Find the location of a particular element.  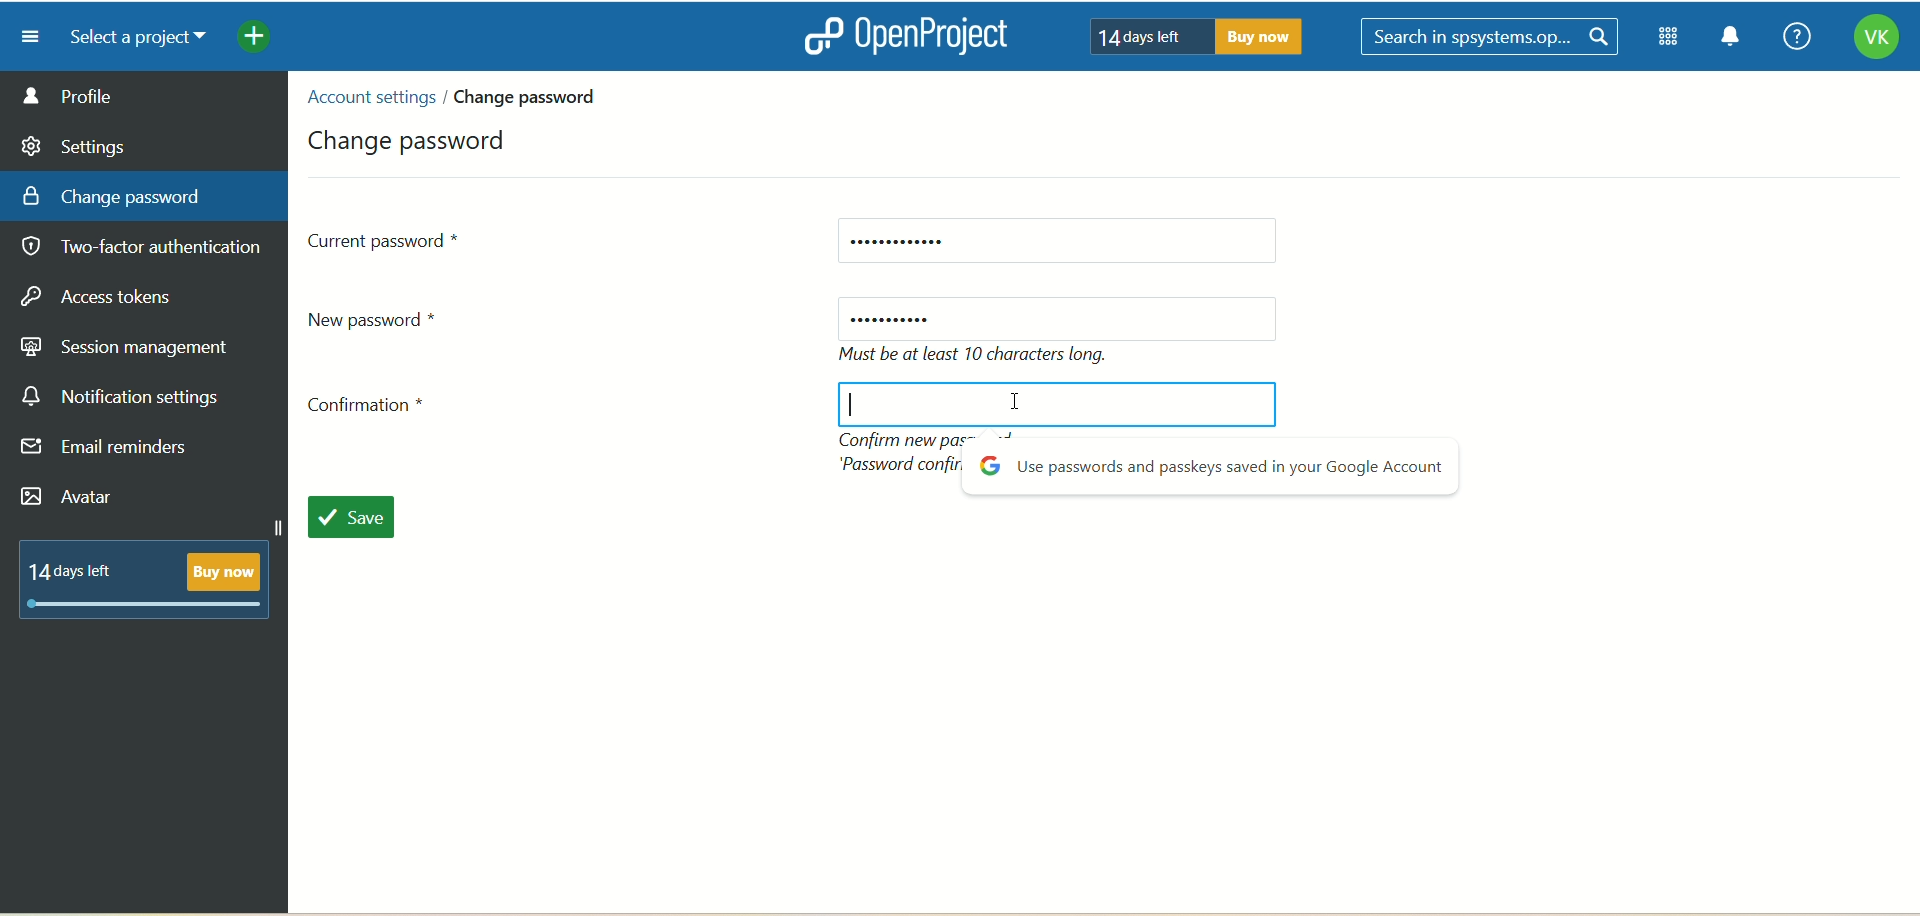

email reminders is located at coordinates (110, 451).